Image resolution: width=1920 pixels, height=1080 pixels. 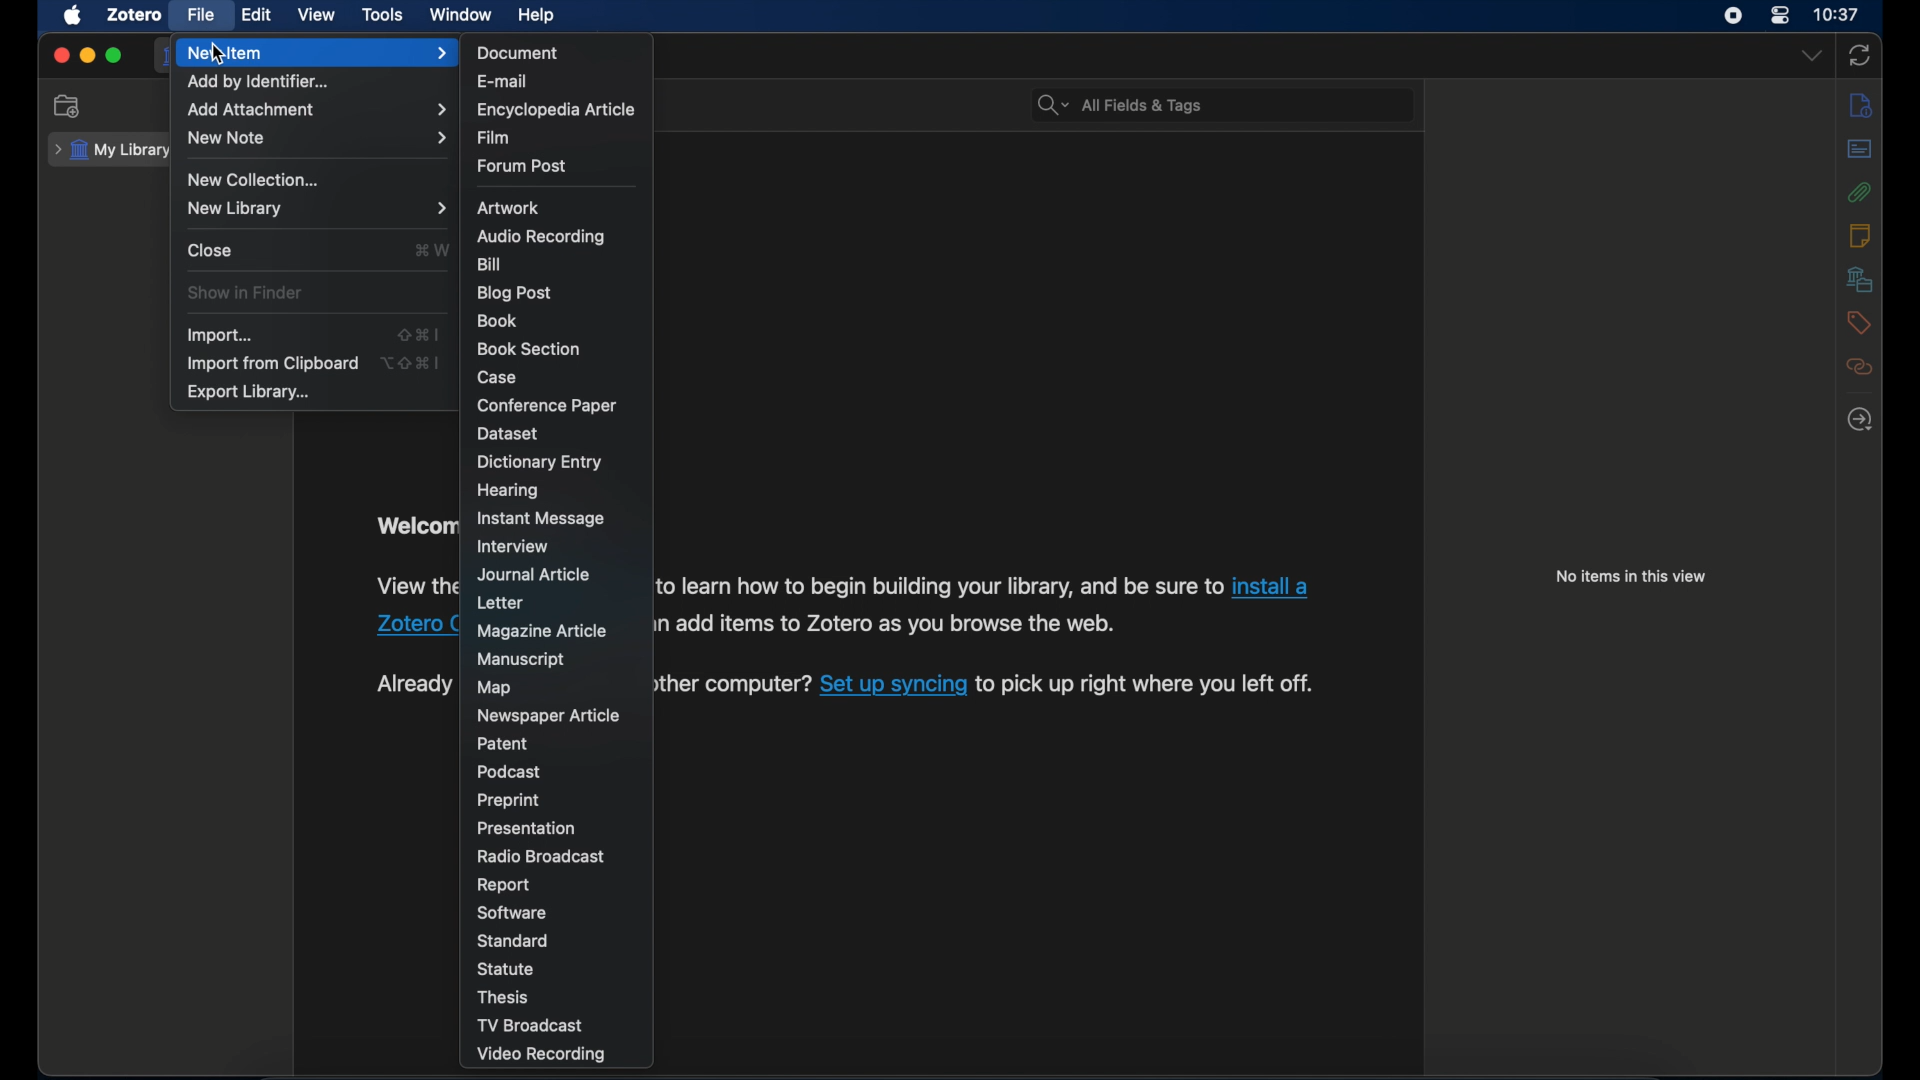 What do you see at coordinates (248, 392) in the screenshot?
I see `export library` at bounding box center [248, 392].